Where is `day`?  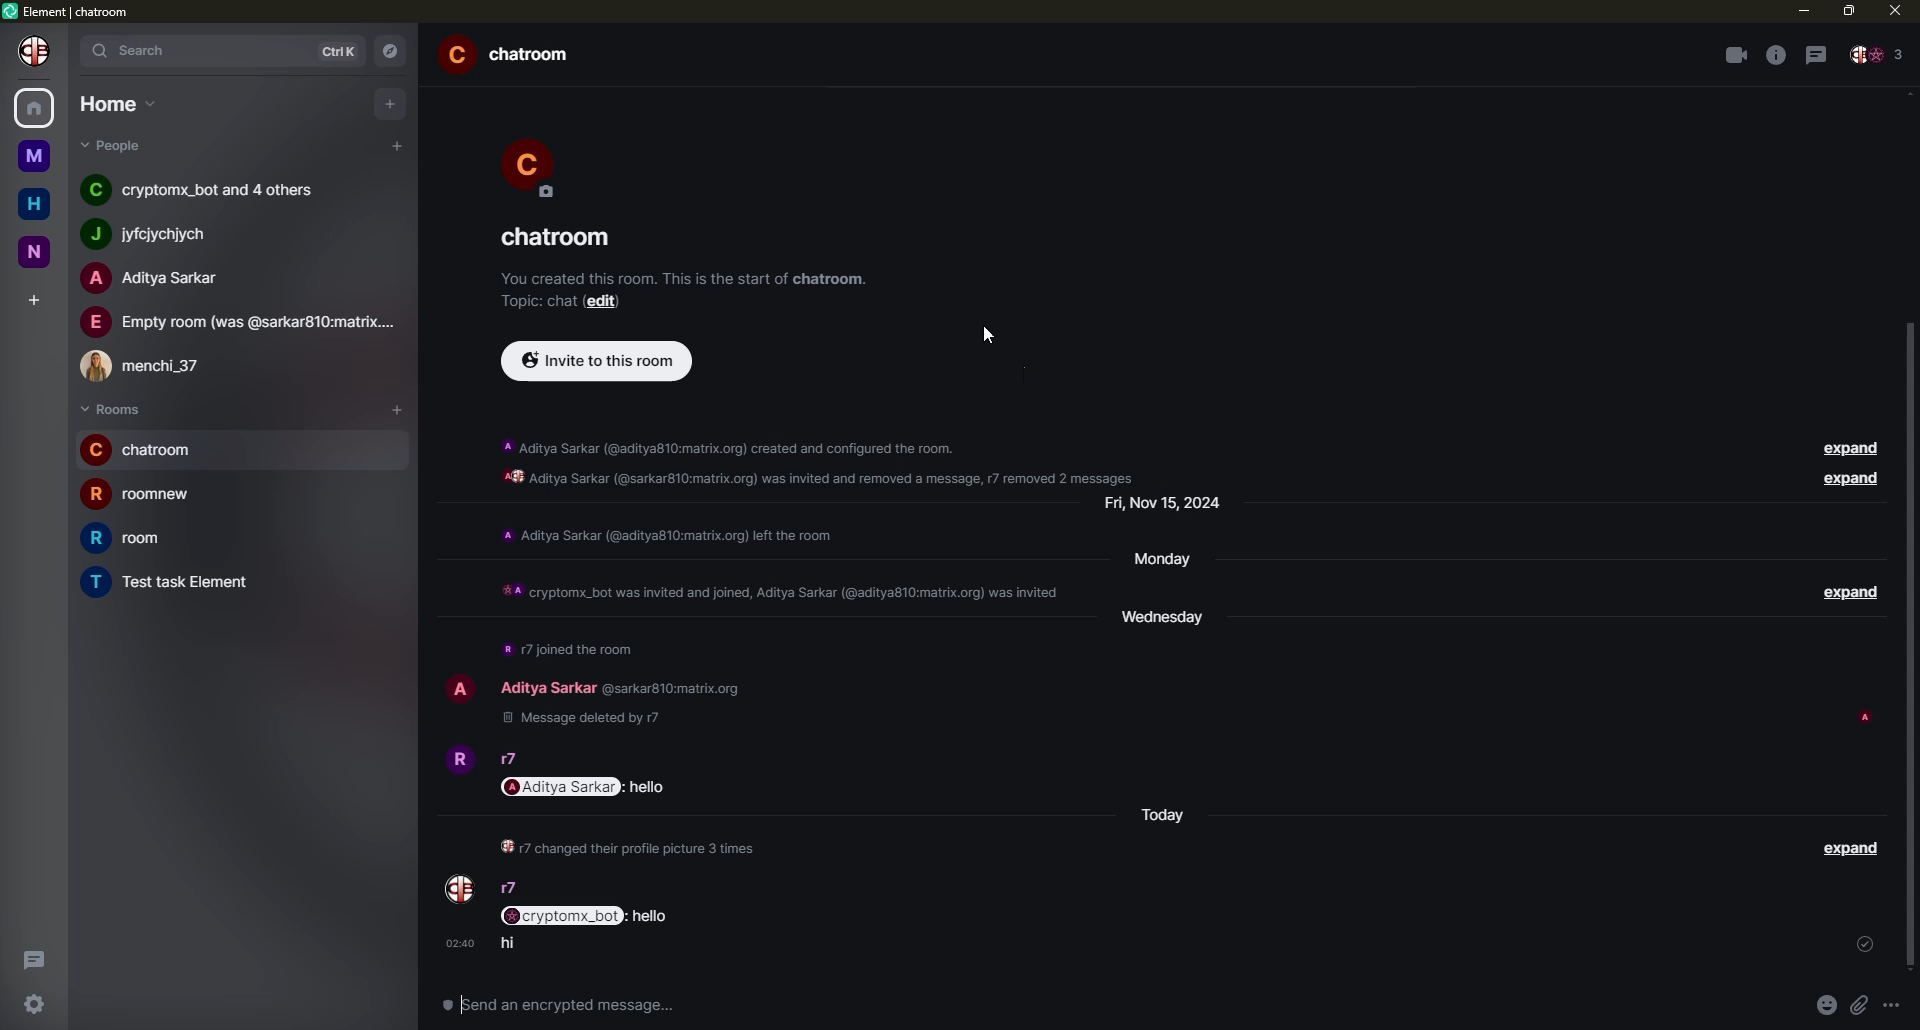
day is located at coordinates (1166, 816).